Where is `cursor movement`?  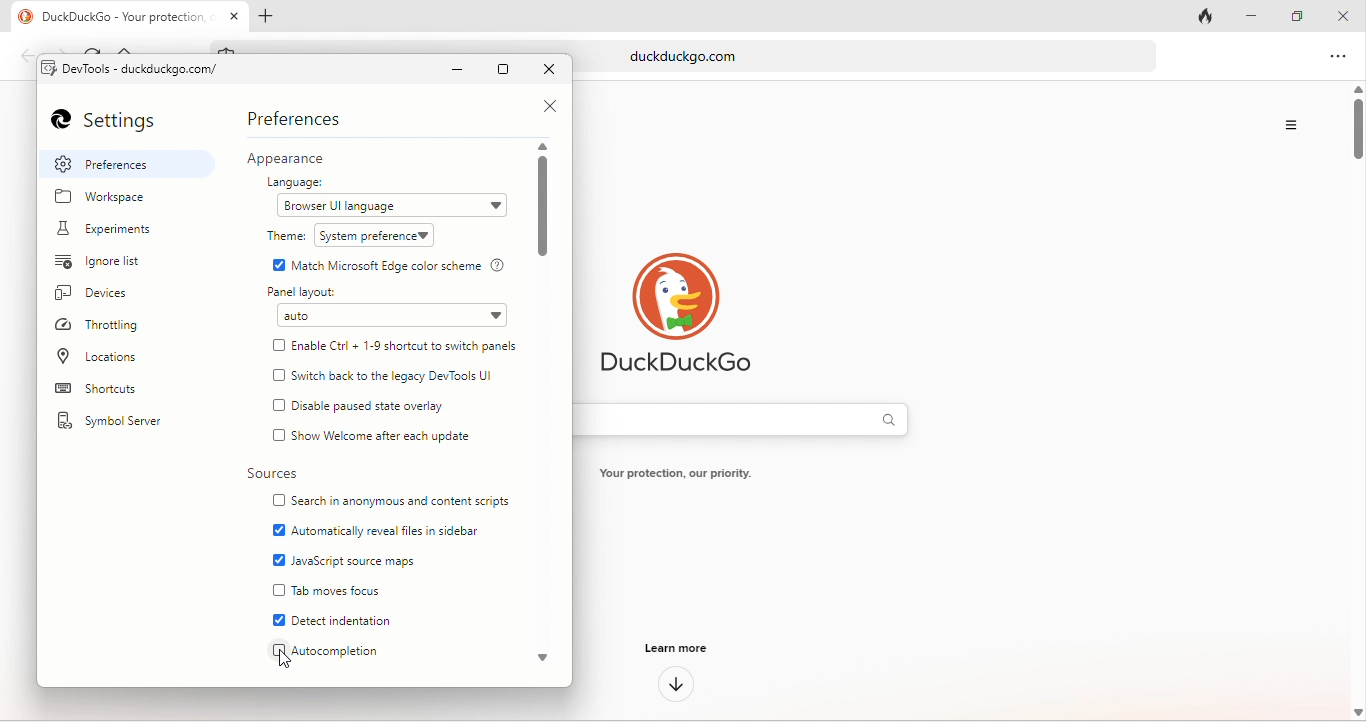 cursor movement is located at coordinates (288, 660).